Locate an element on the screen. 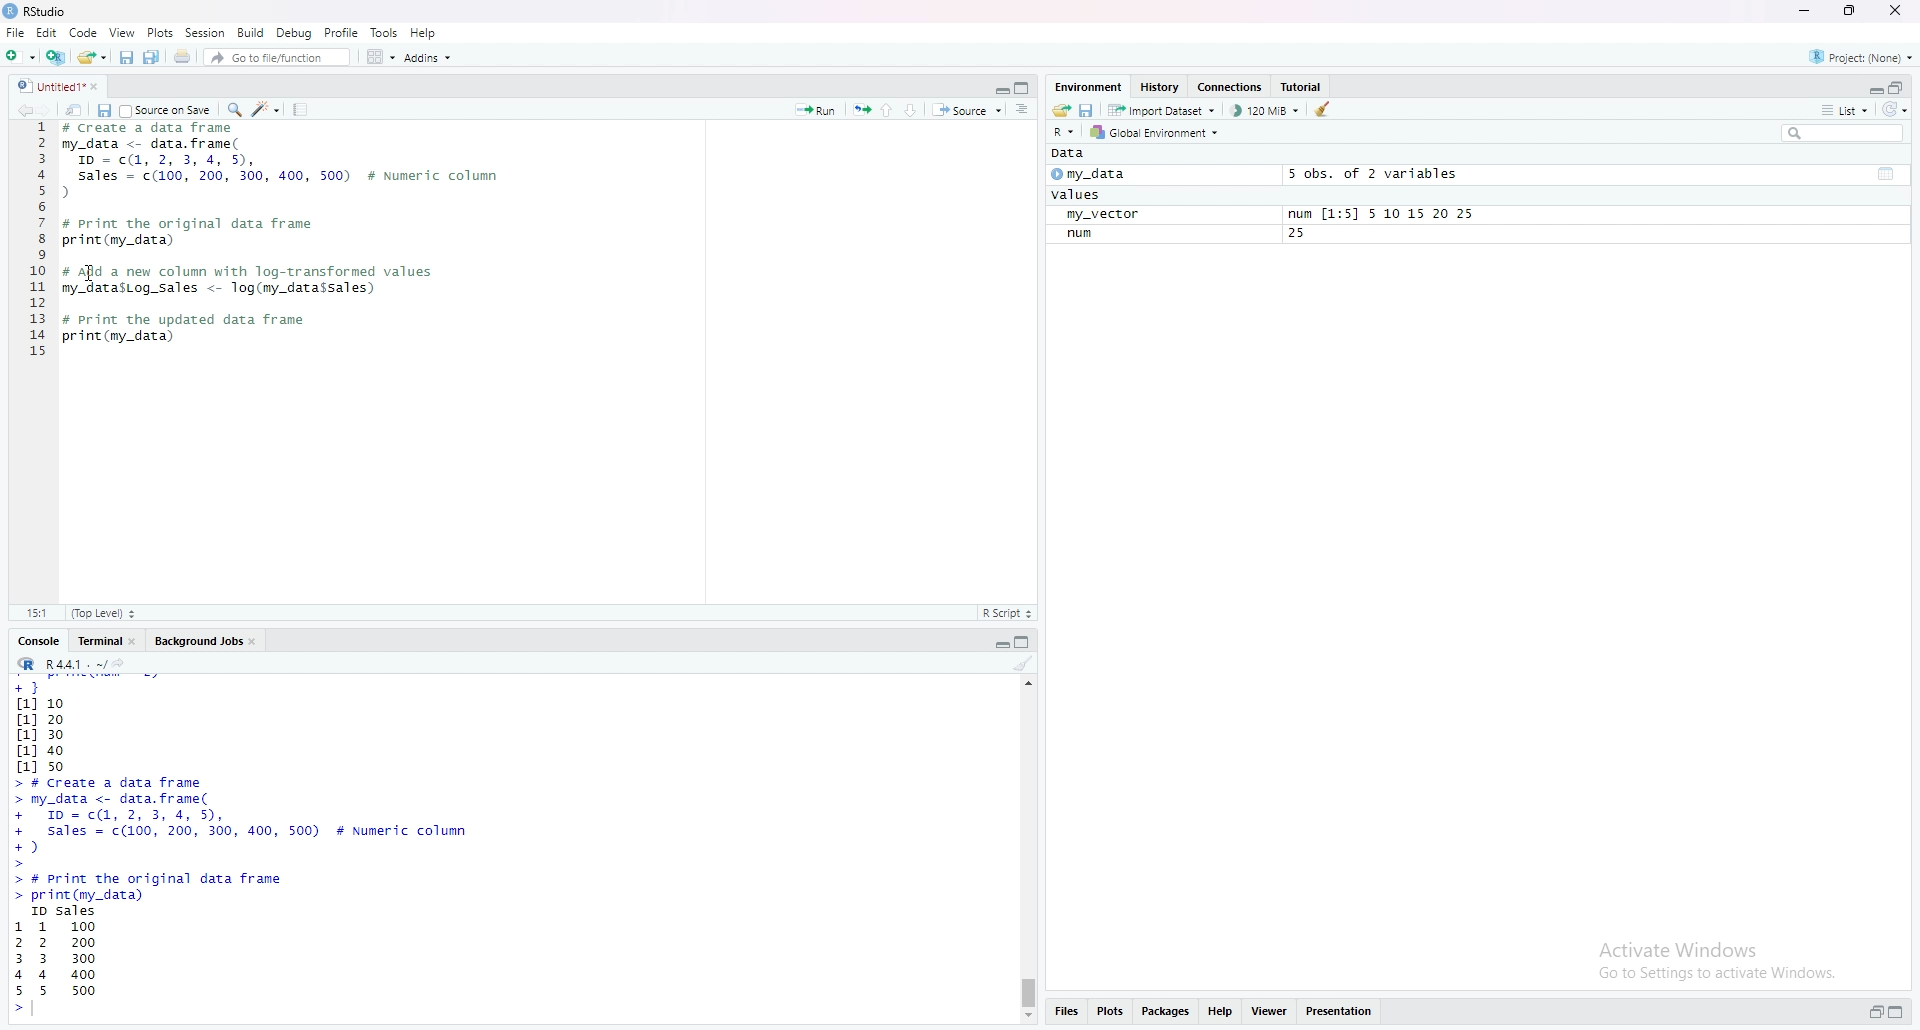 The image size is (1920, 1030). scrollbar is located at coordinates (1031, 859).